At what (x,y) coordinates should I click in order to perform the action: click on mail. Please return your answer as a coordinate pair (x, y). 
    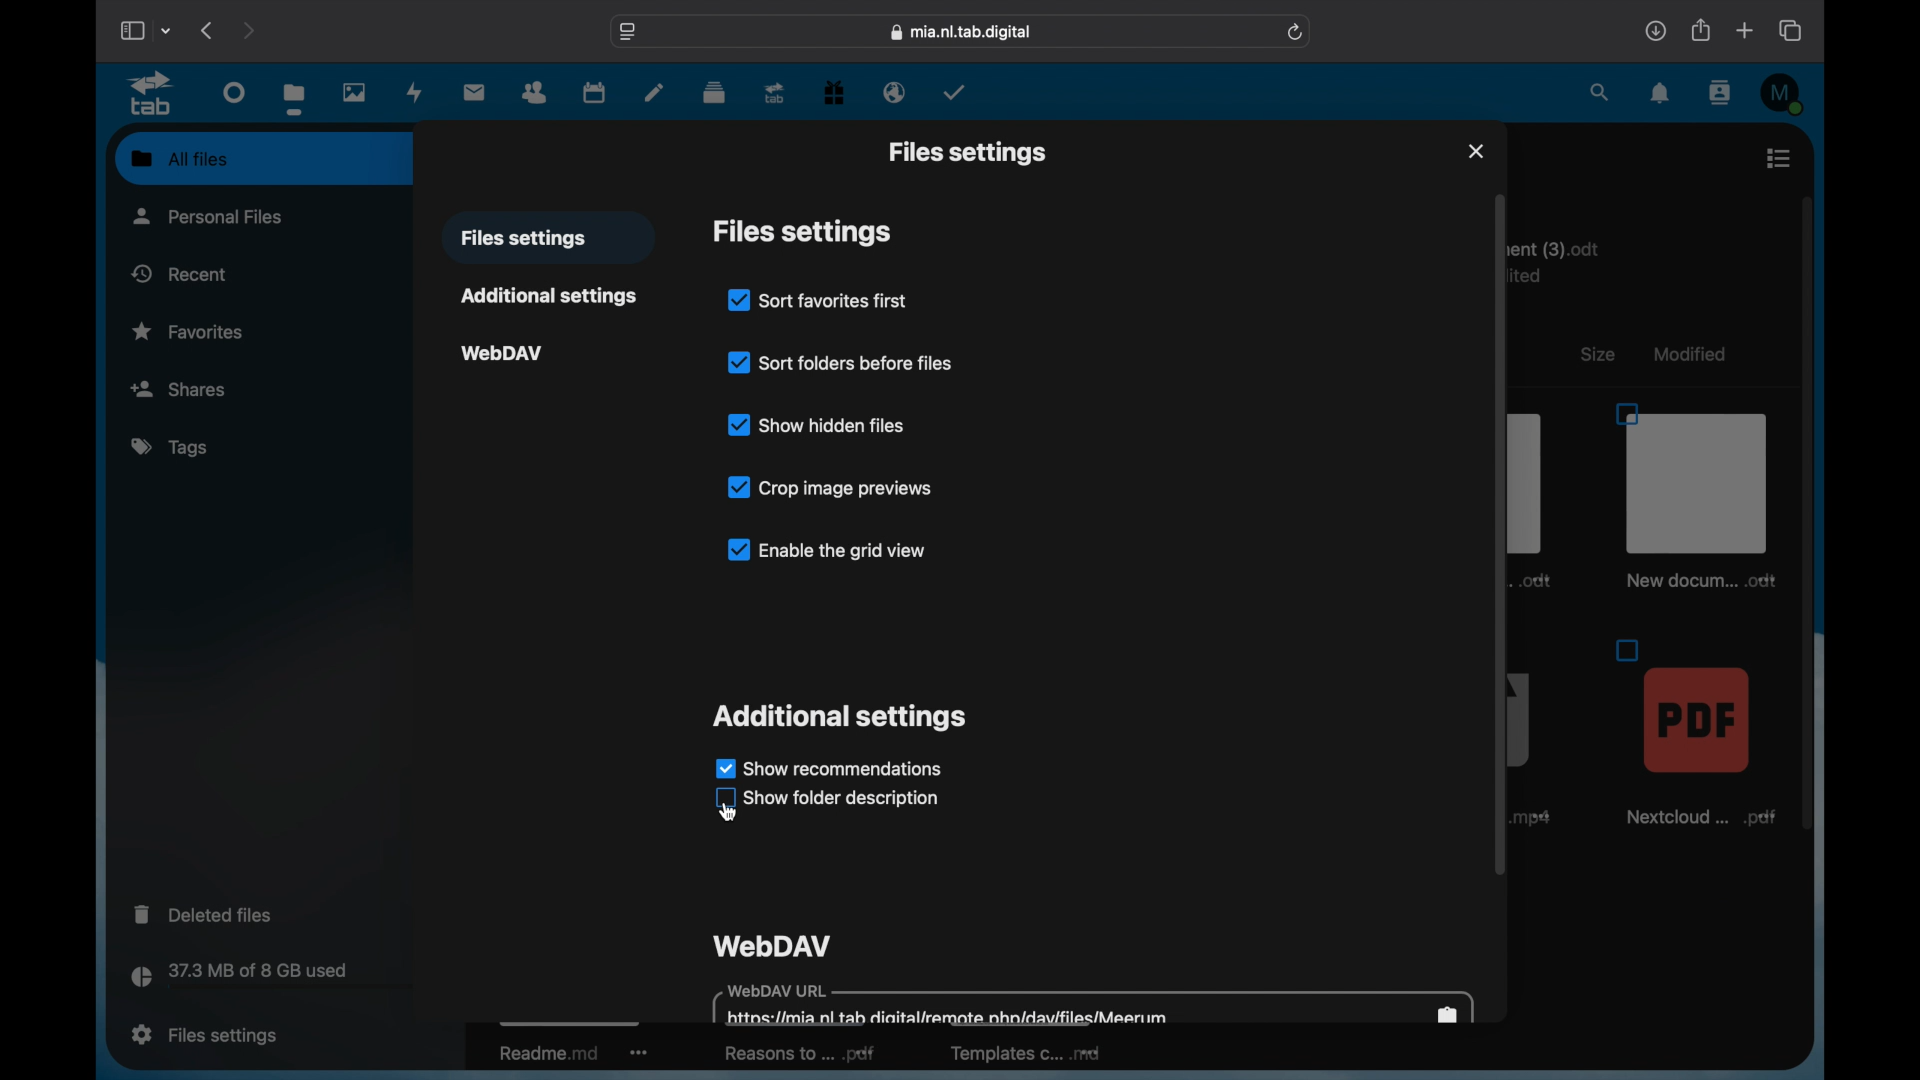
    Looking at the image, I should click on (474, 91).